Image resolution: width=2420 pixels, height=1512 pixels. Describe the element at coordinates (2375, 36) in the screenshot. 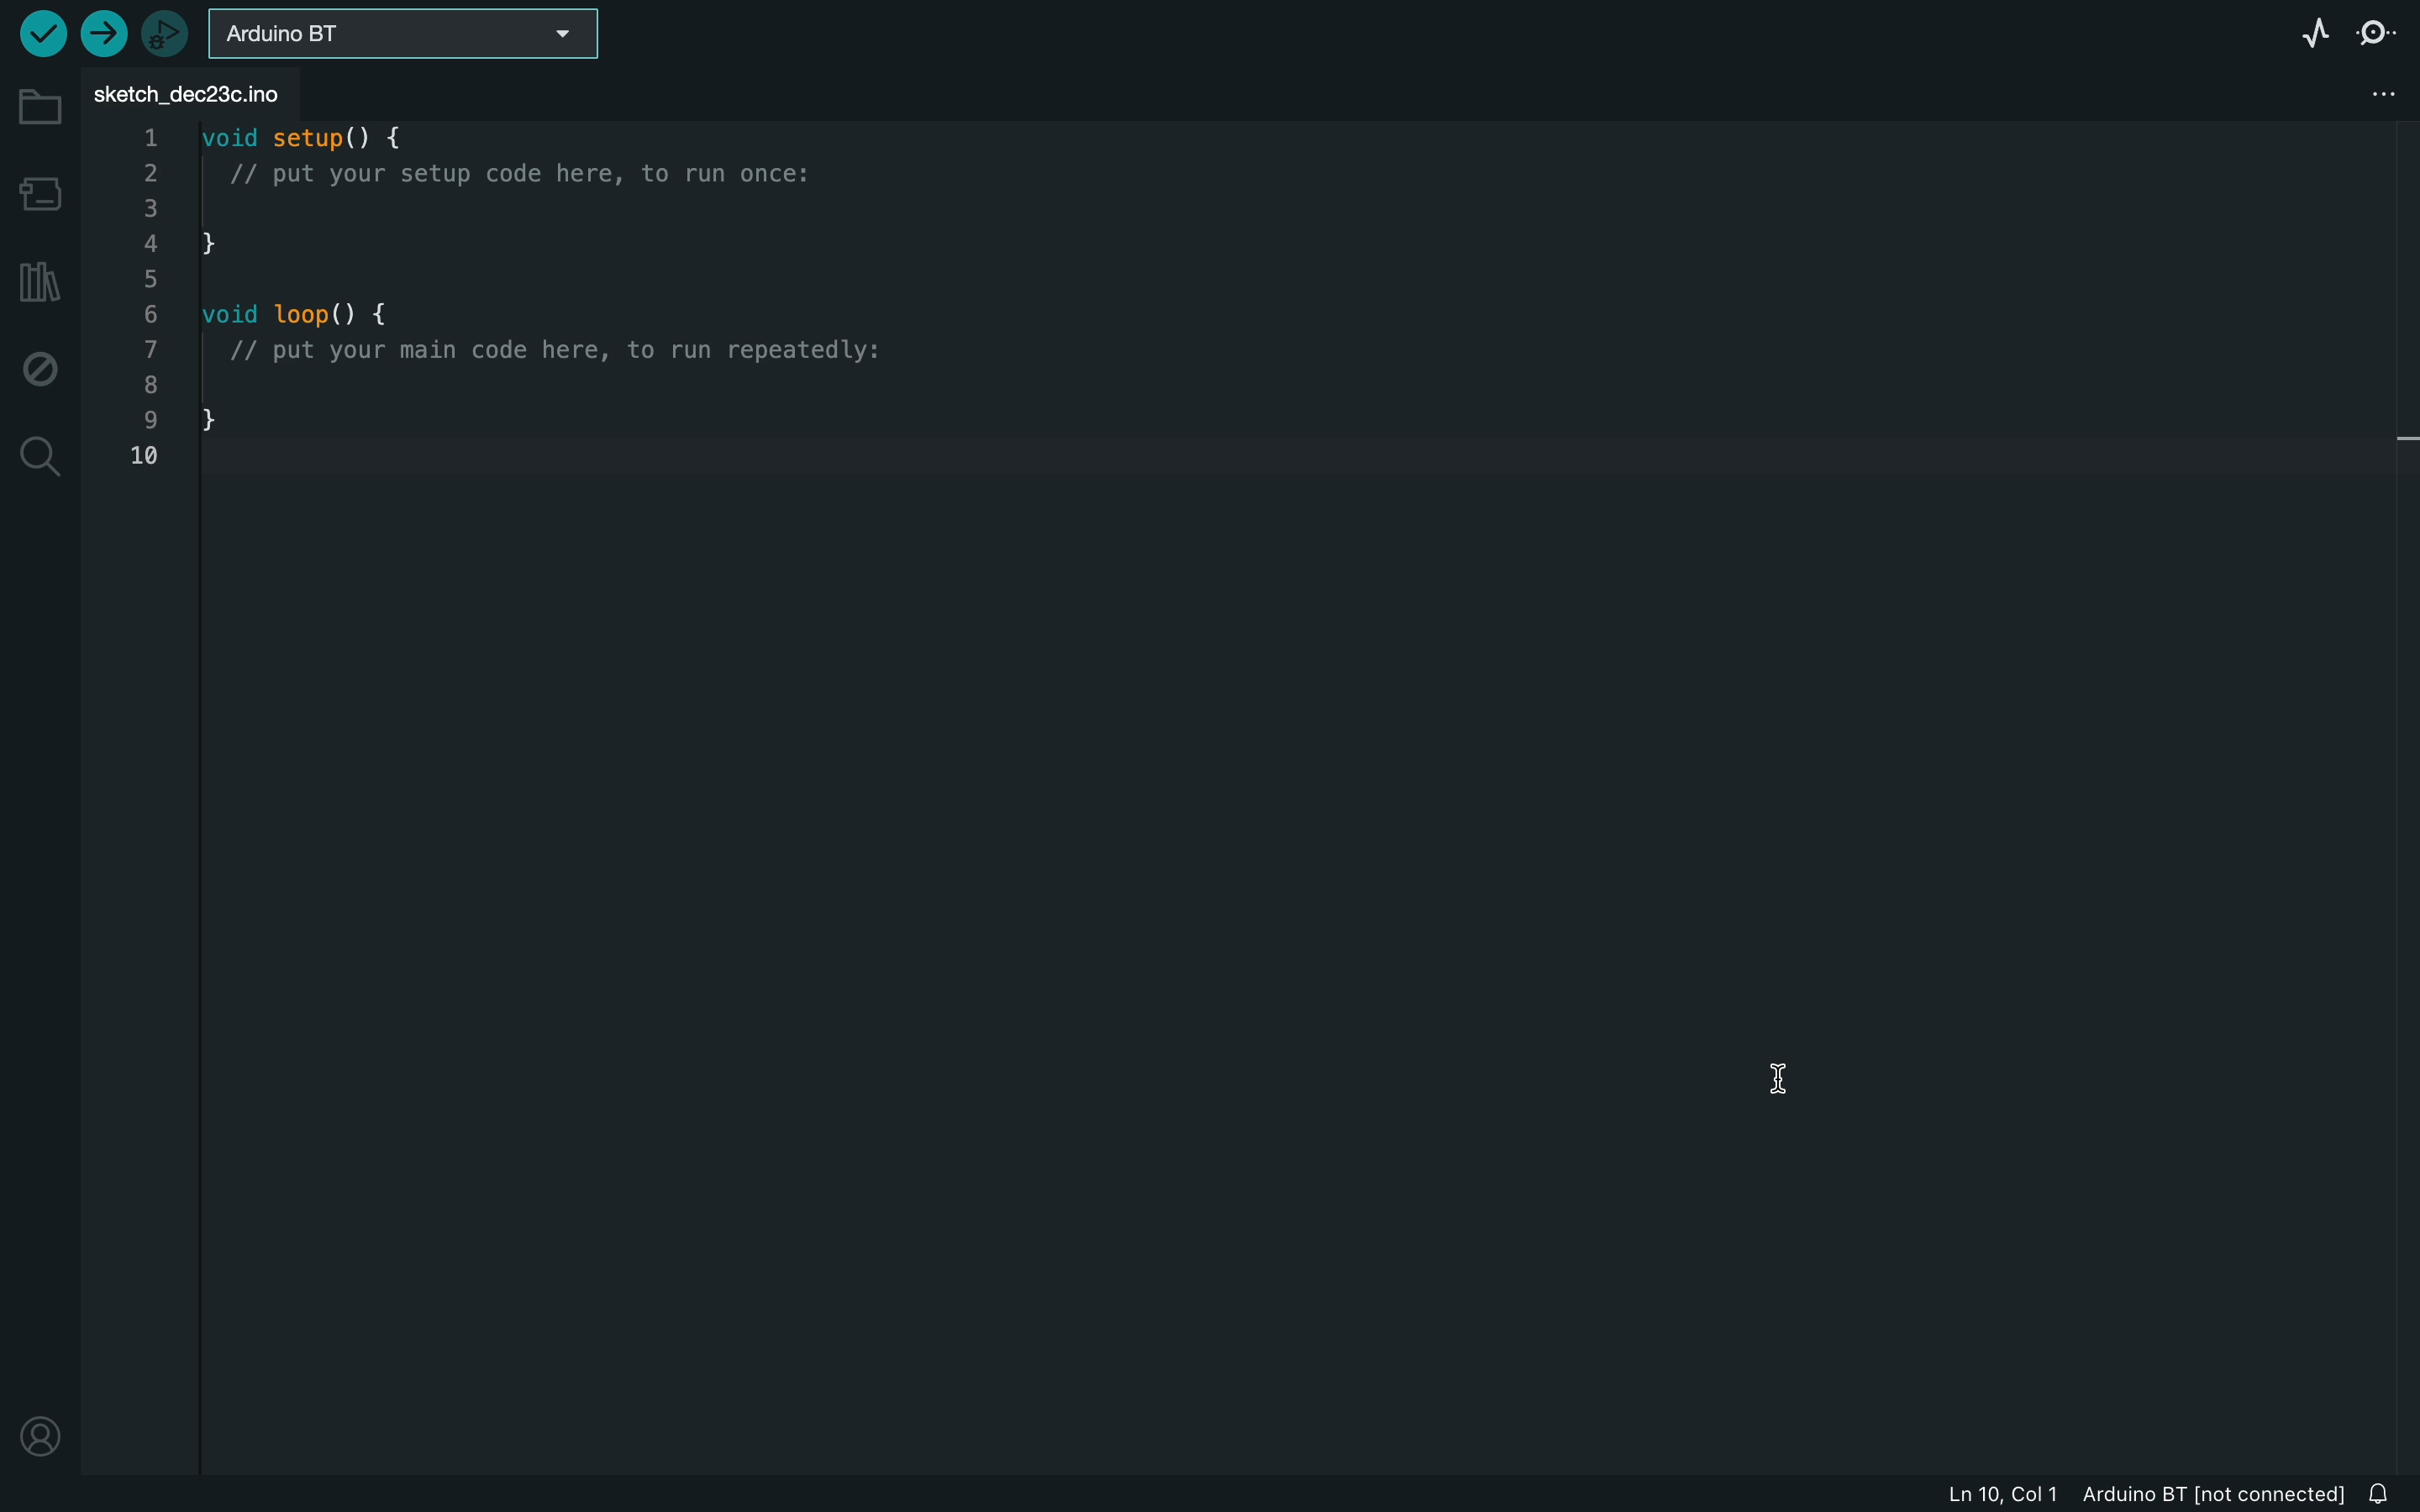

I see `serial monitor` at that location.